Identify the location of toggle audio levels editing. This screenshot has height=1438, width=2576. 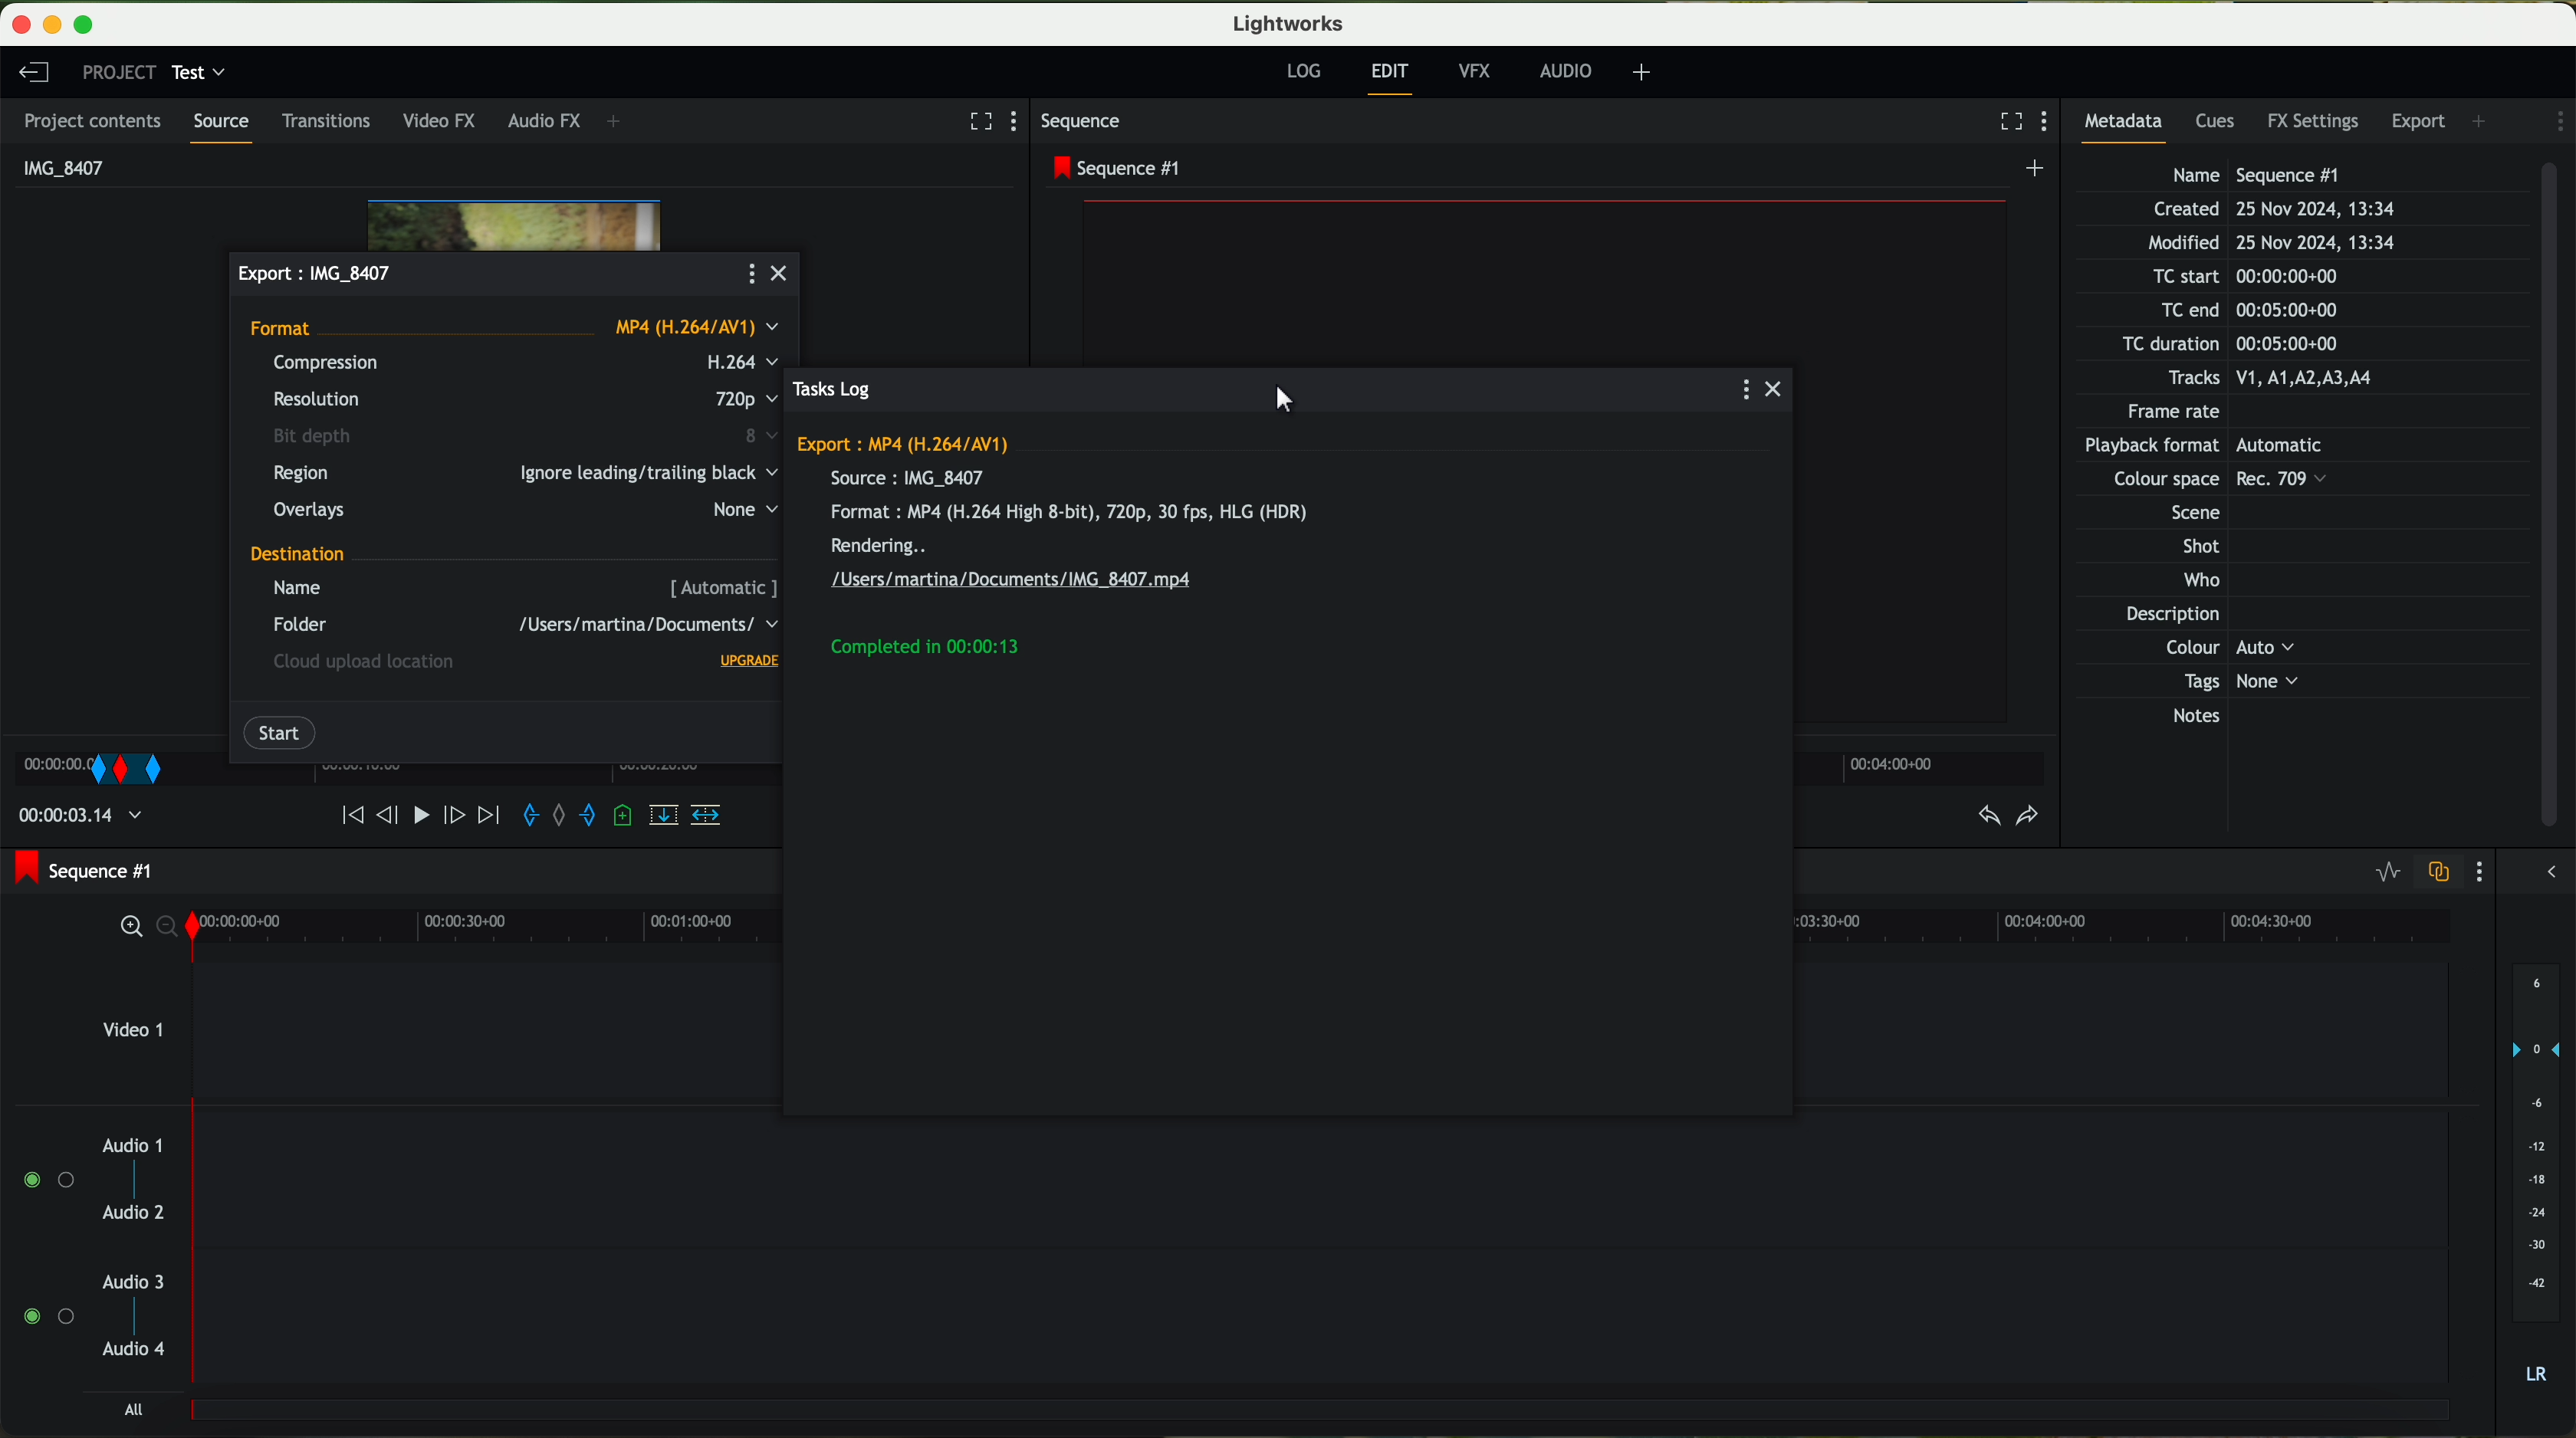
(2388, 873).